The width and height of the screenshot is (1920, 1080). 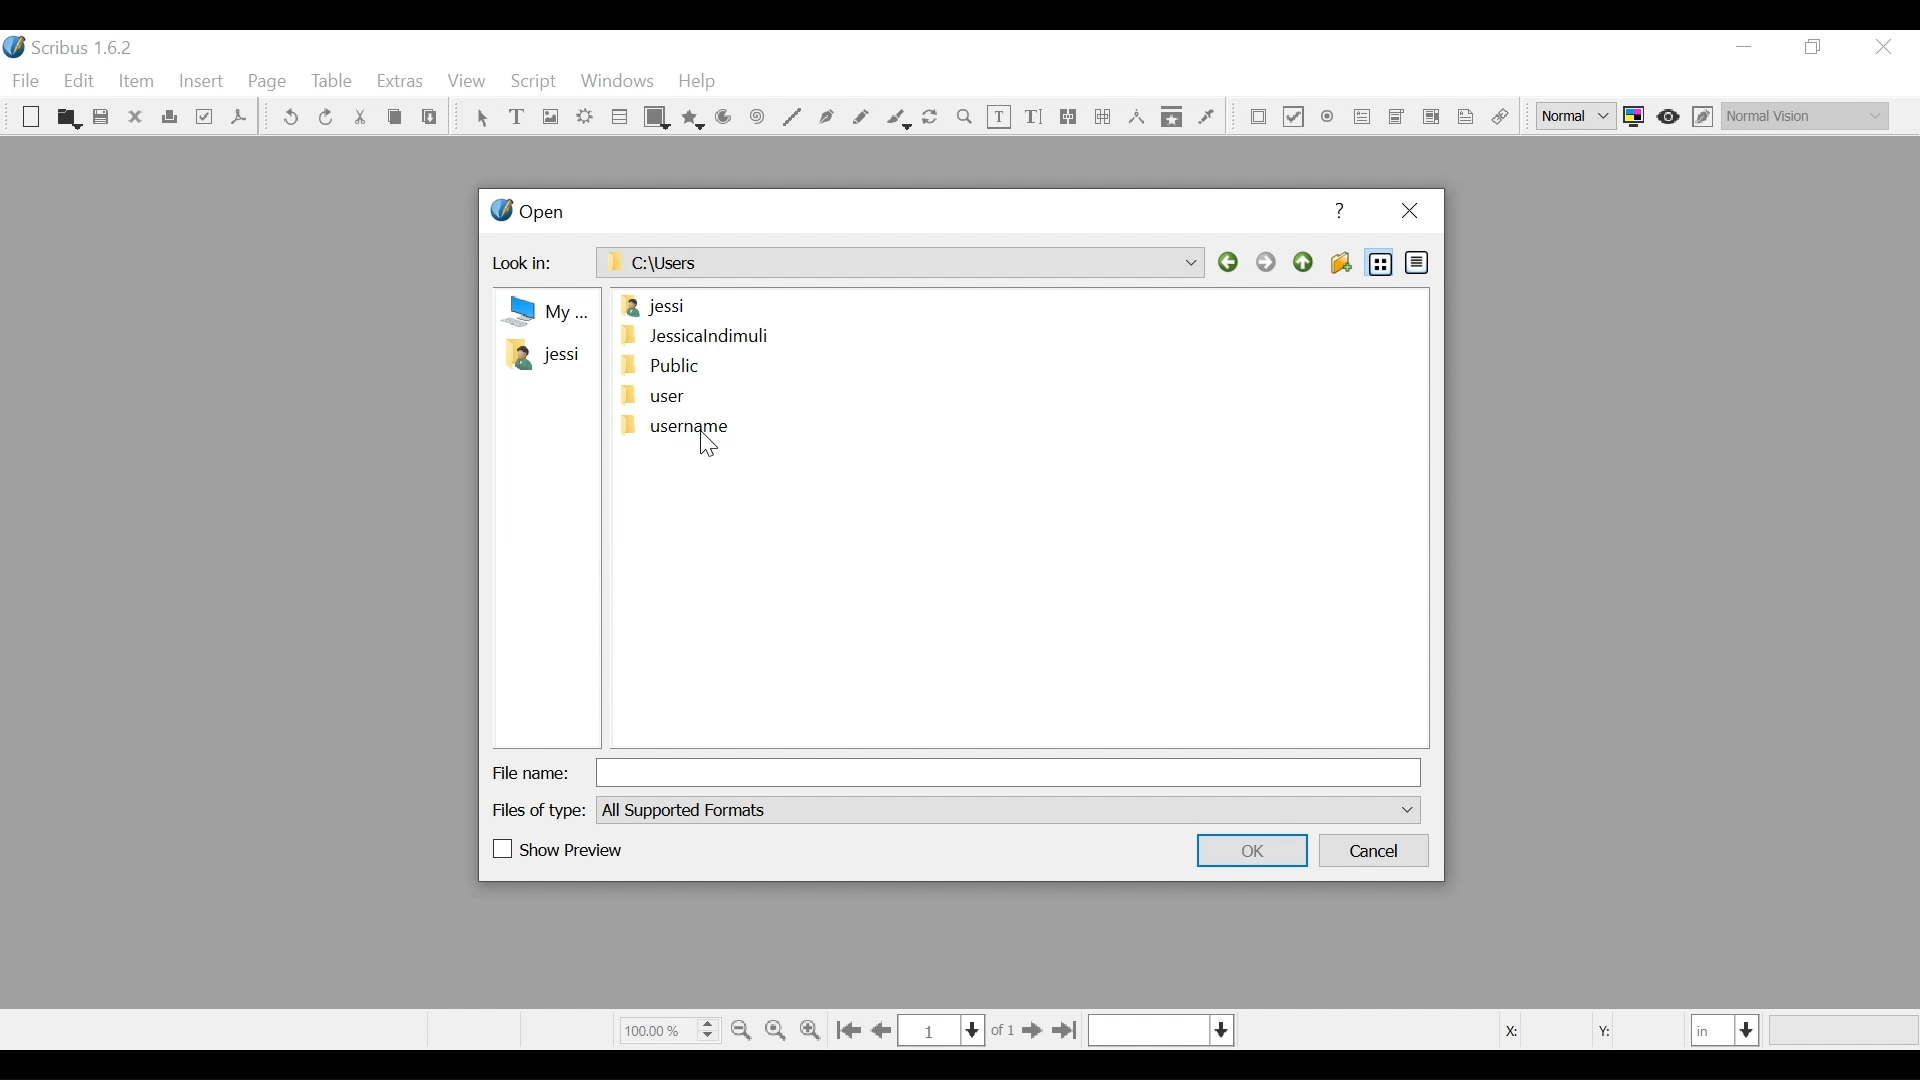 What do you see at coordinates (1882, 47) in the screenshot?
I see `Close` at bounding box center [1882, 47].